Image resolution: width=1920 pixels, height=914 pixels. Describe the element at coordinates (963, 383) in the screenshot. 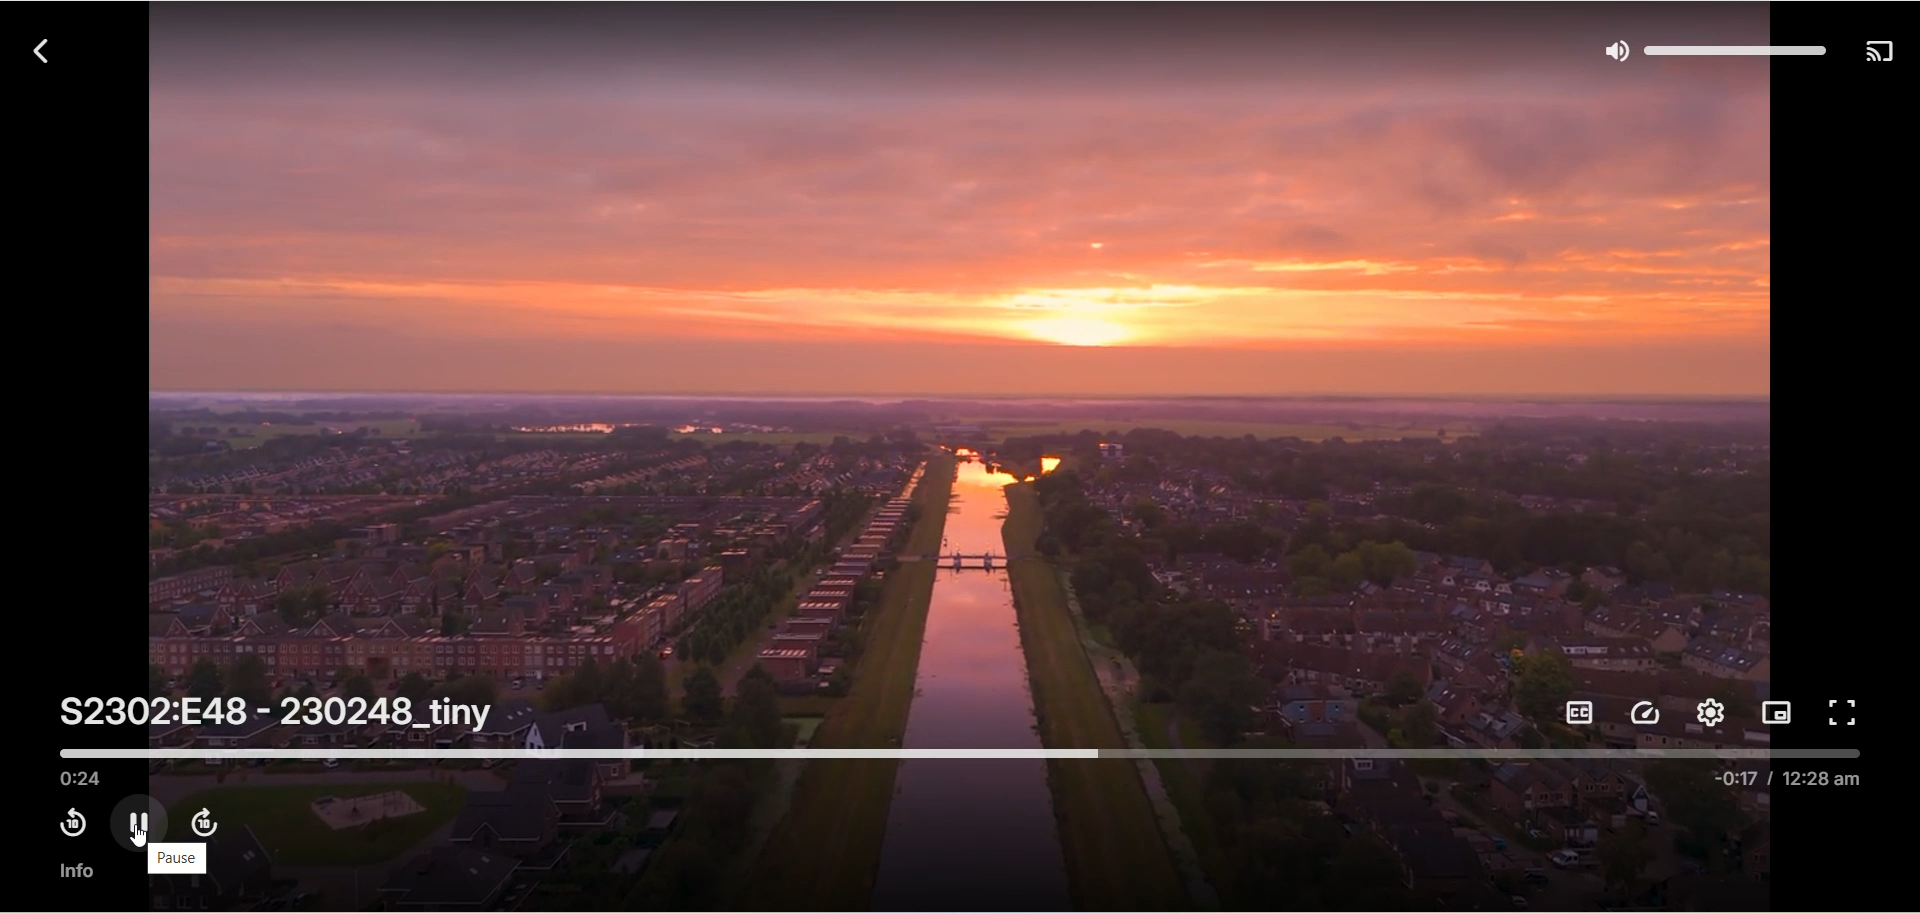

I see `video` at that location.